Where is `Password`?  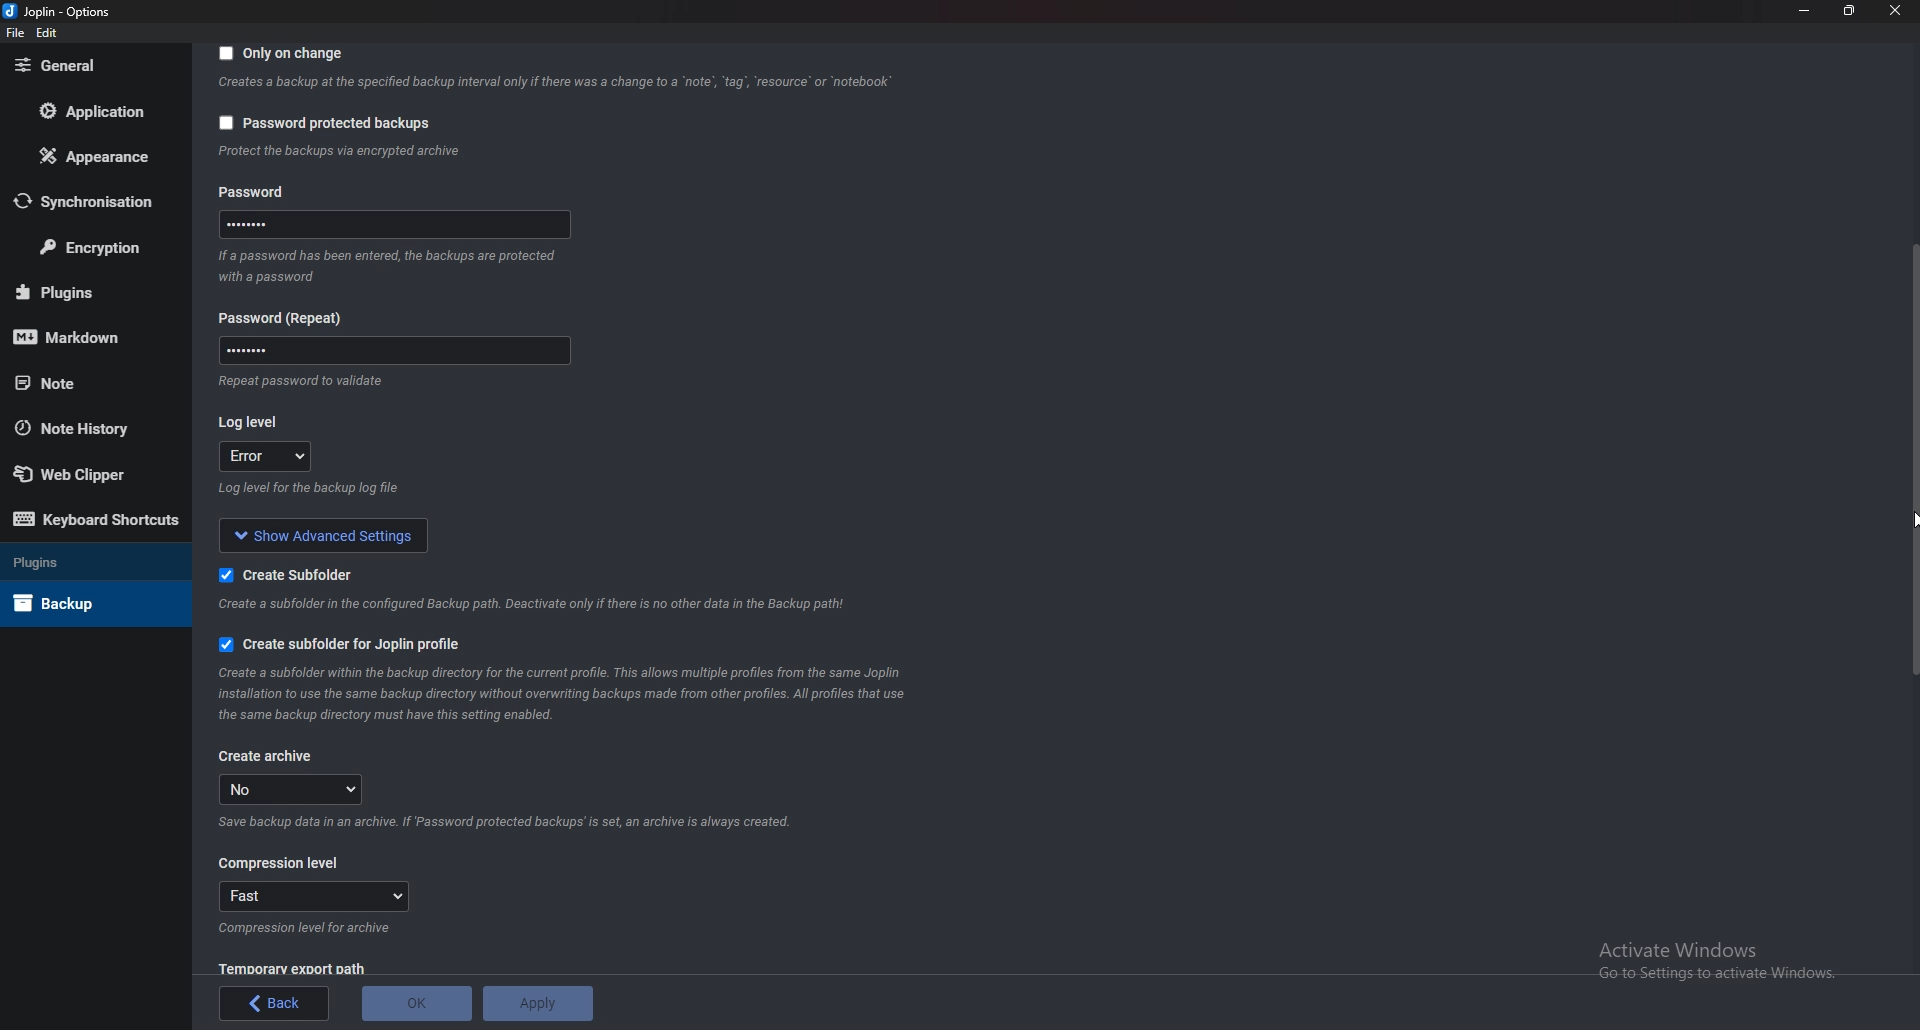 Password is located at coordinates (282, 191).